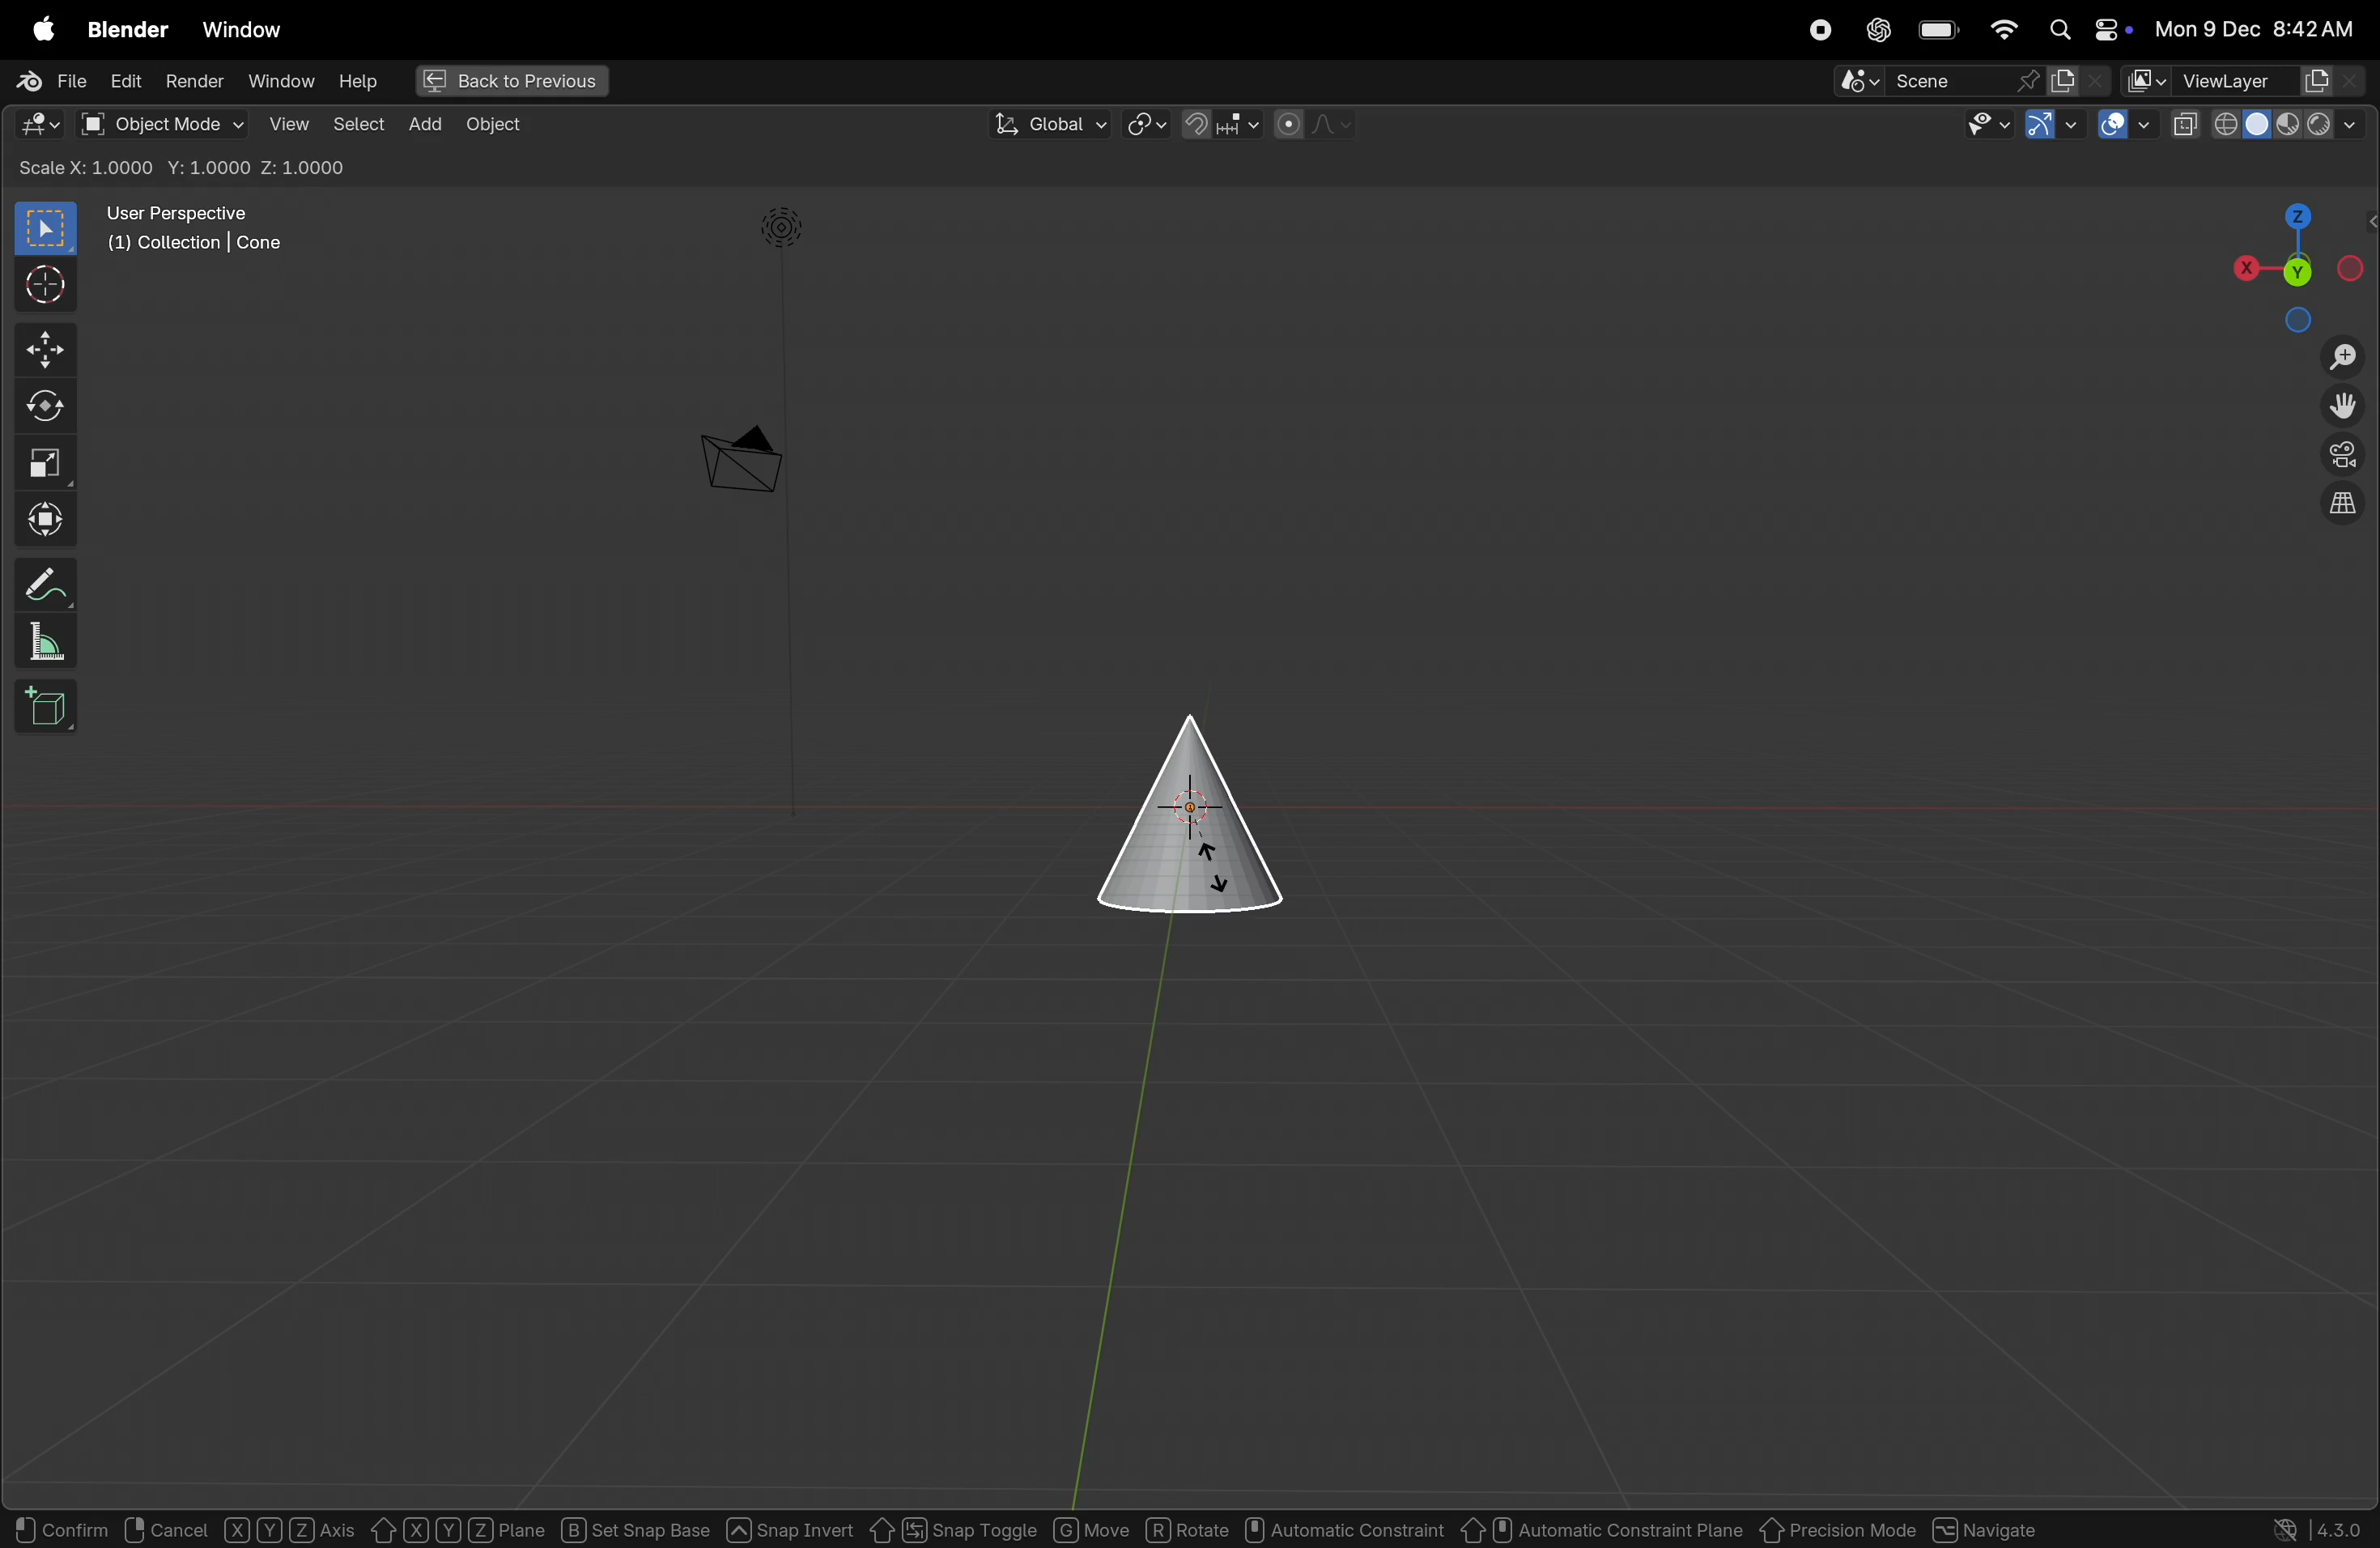 The height and width of the screenshot is (1548, 2380). What do you see at coordinates (41, 707) in the screenshot?
I see `add cube` at bounding box center [41, 707].